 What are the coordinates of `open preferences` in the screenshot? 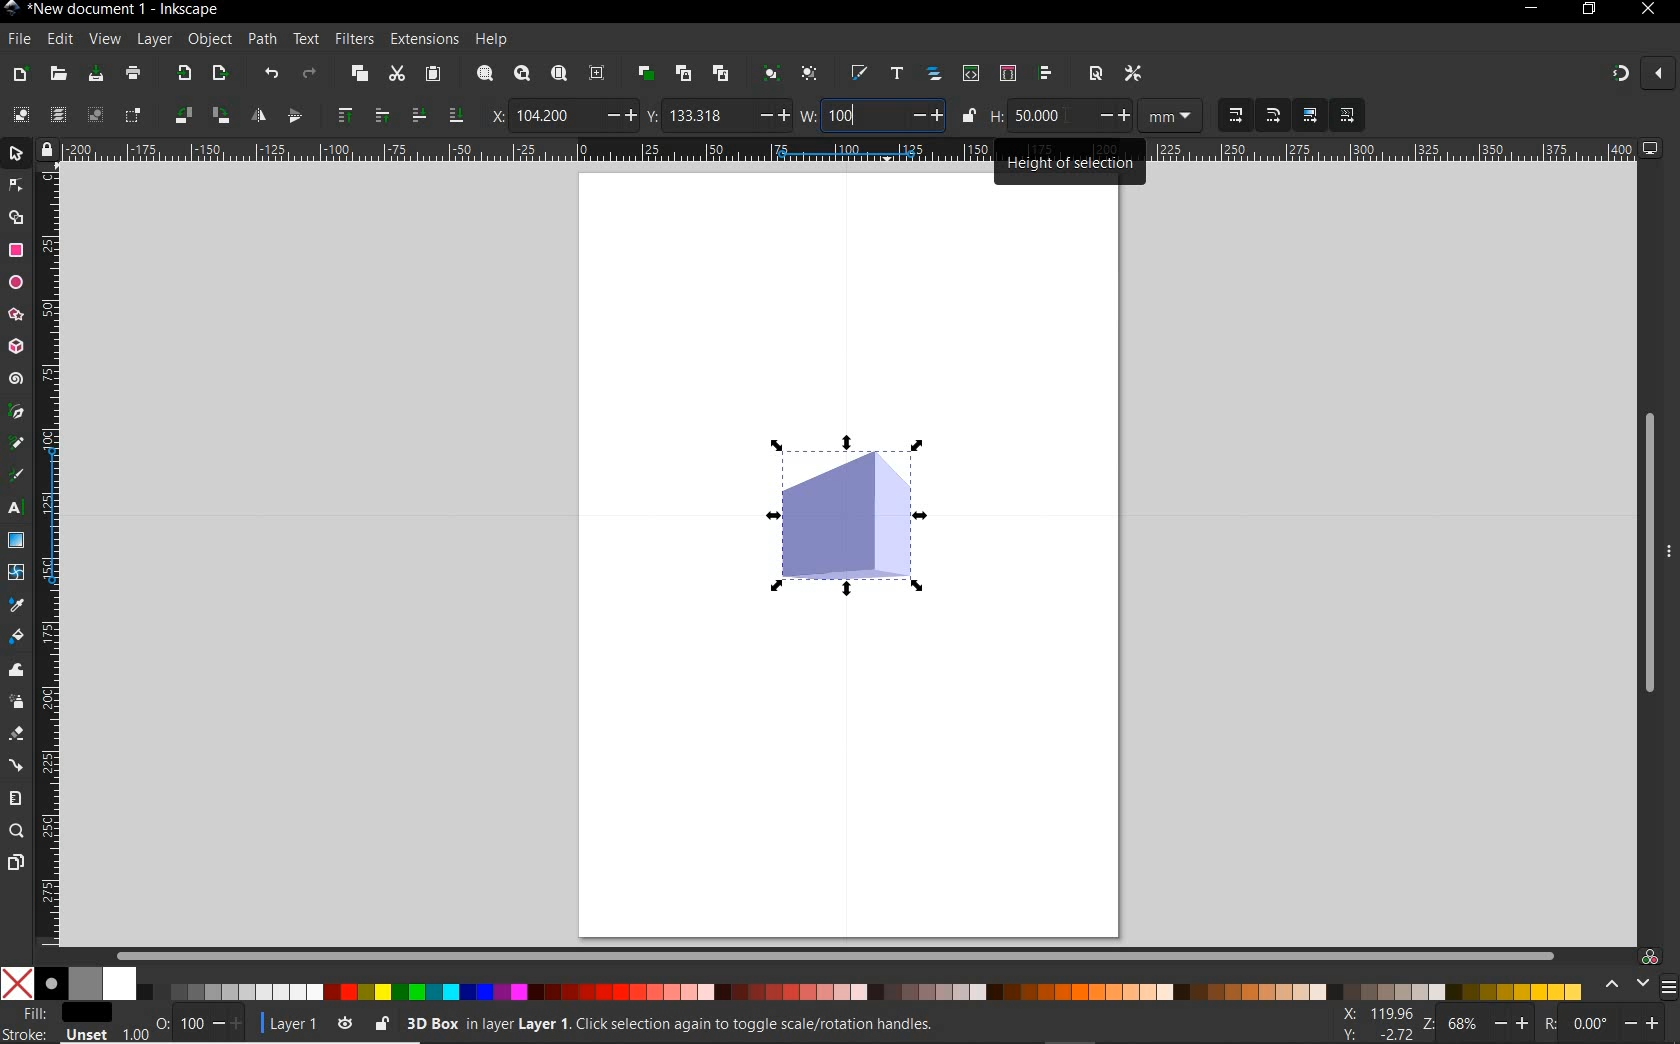 It's located at (1138, 75).